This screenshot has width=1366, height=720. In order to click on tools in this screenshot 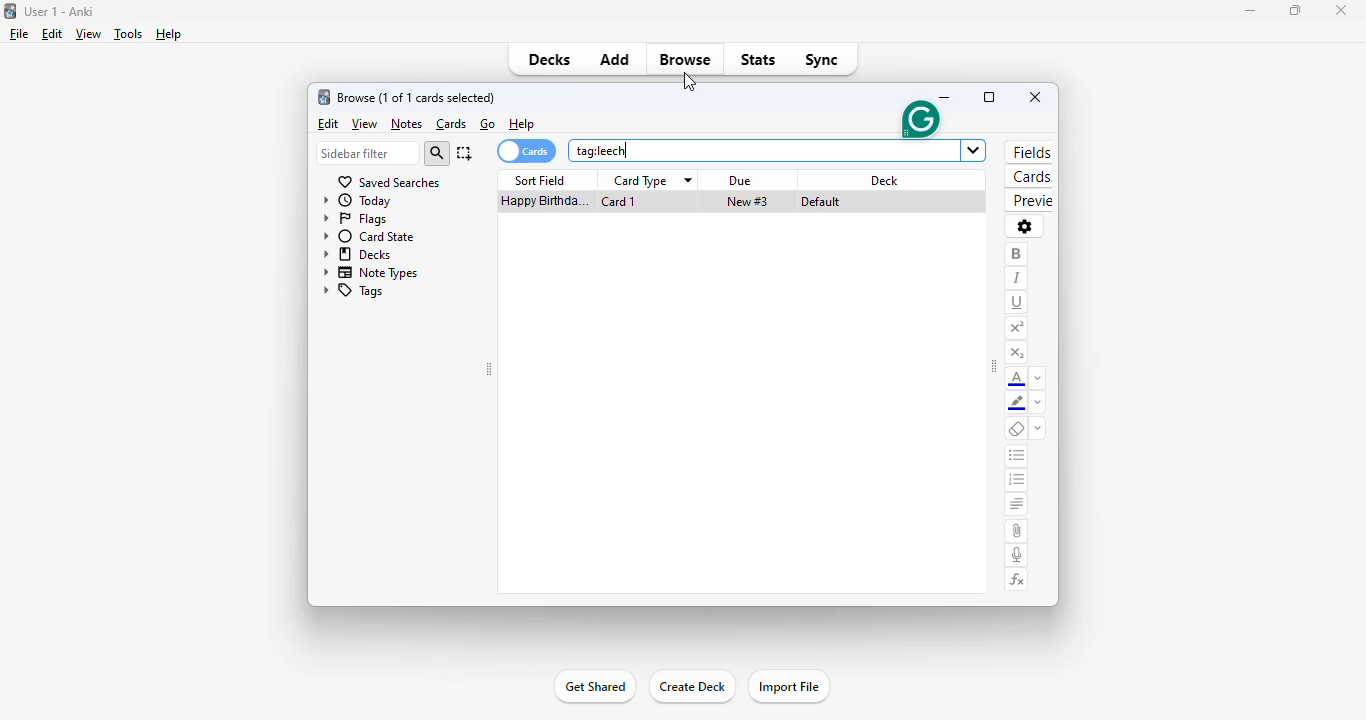, I will do `click(130, 34)`.